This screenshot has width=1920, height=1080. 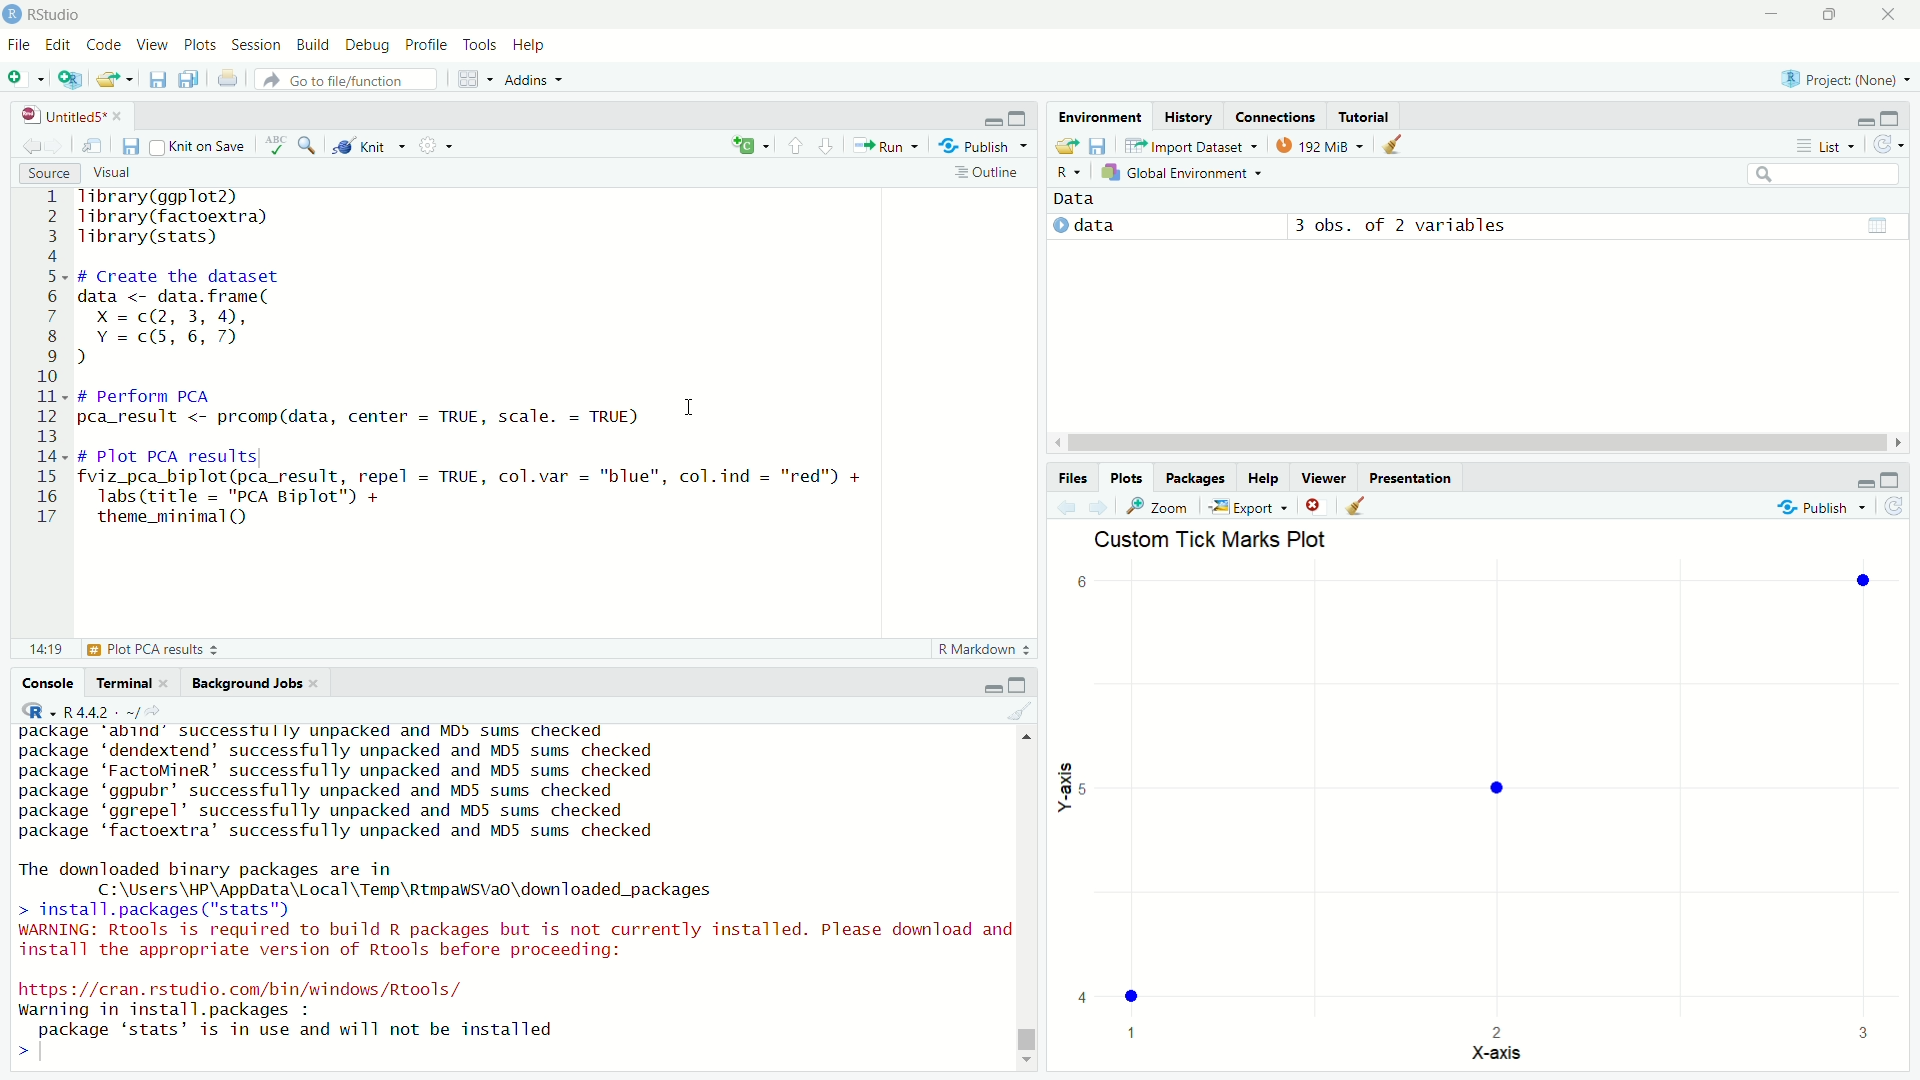 I want to click on go to file/function, so click(x=348, y=79).